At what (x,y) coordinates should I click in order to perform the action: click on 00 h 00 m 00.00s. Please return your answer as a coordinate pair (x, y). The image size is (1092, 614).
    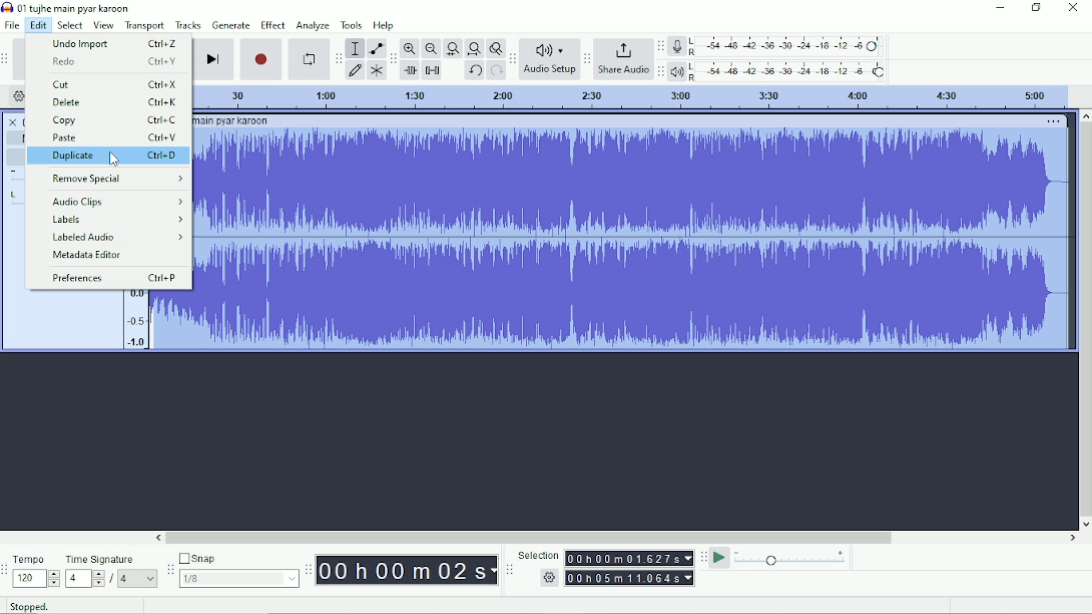
    Looking at the image, I should click on (630, 558).